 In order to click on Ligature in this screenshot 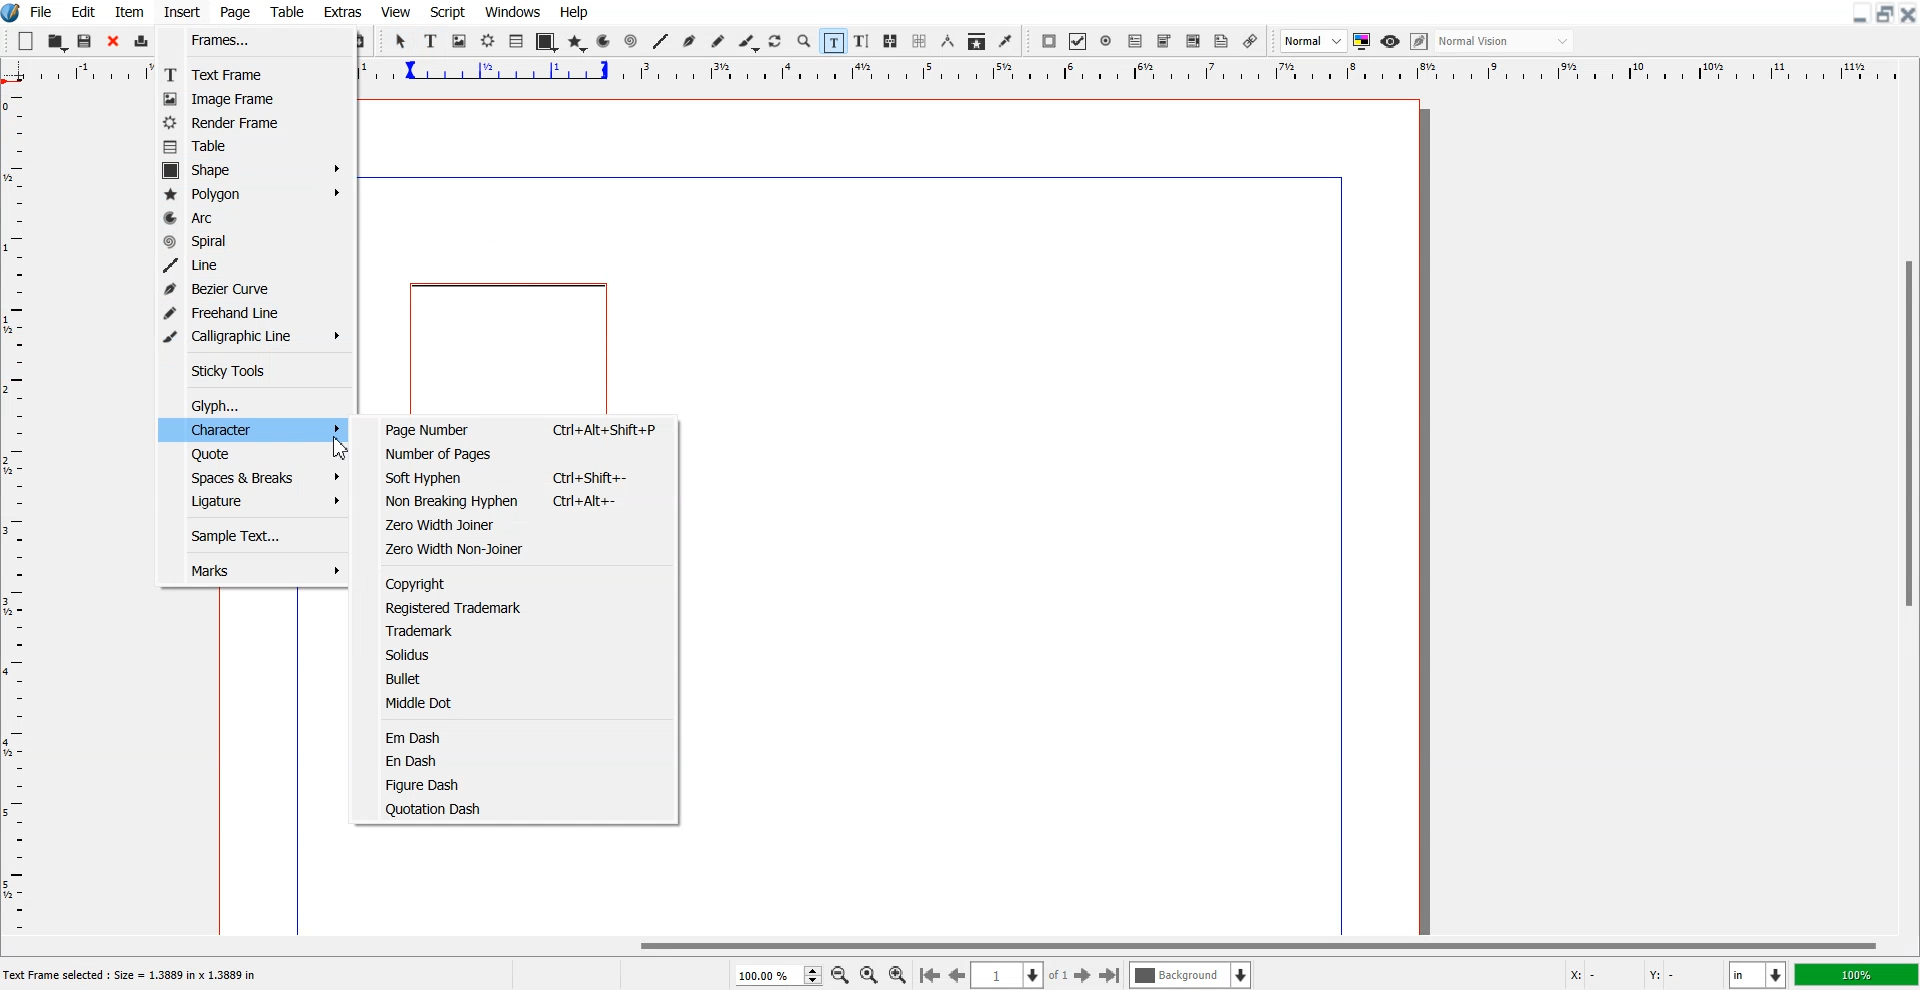, I will do `click(251, 502)`.